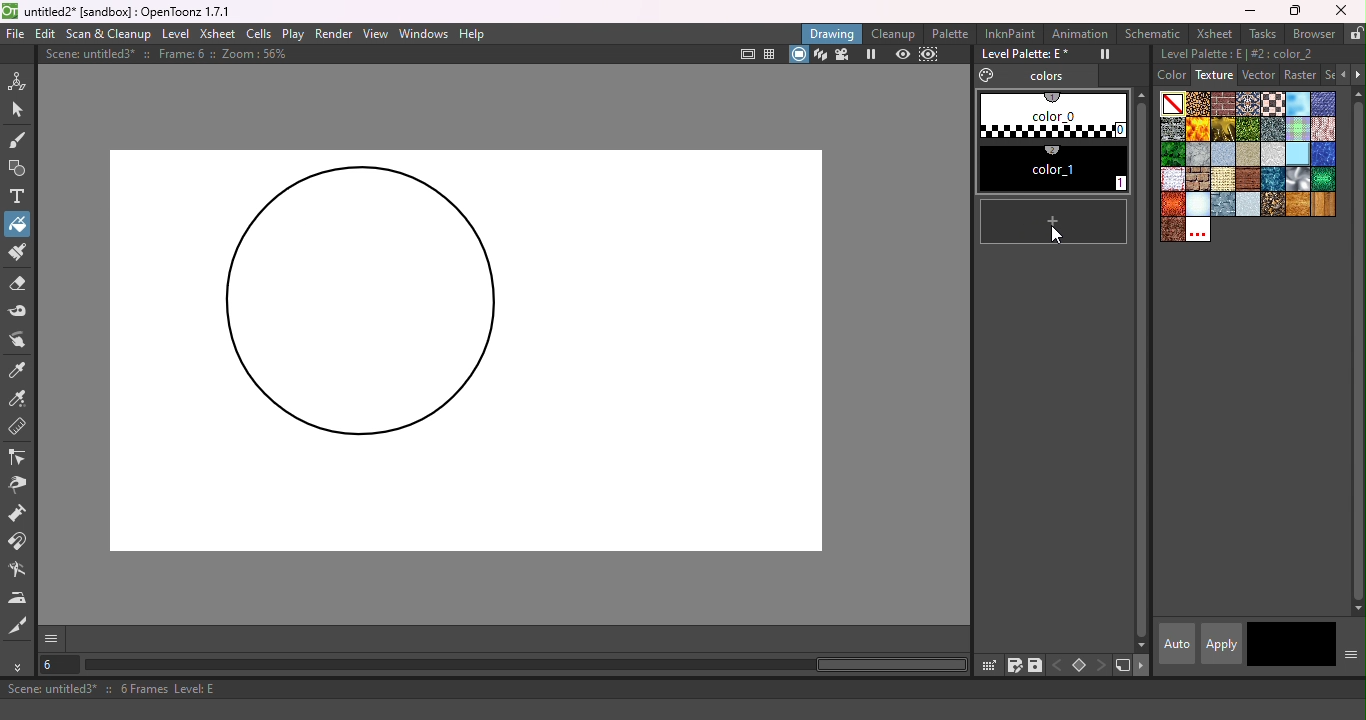 Image resolution: width=1366 pixels, height=720 pixels. Describe the element at coordinates (1224, 180) in the screenshot. I see `roughcanvas.bmp` at that location.